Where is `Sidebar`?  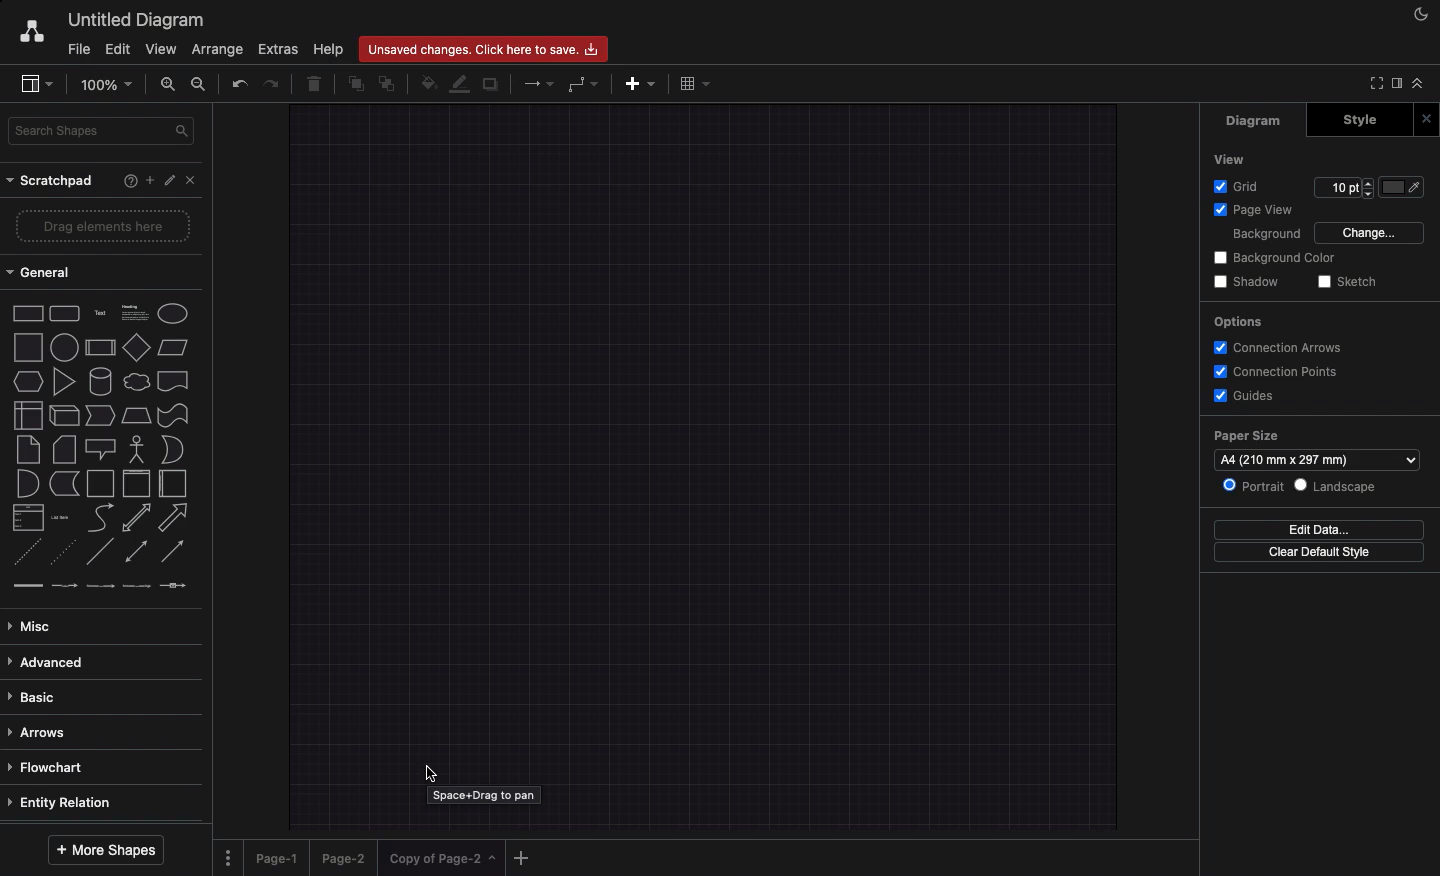
Sidebar is located at coordinates (1395, 83).